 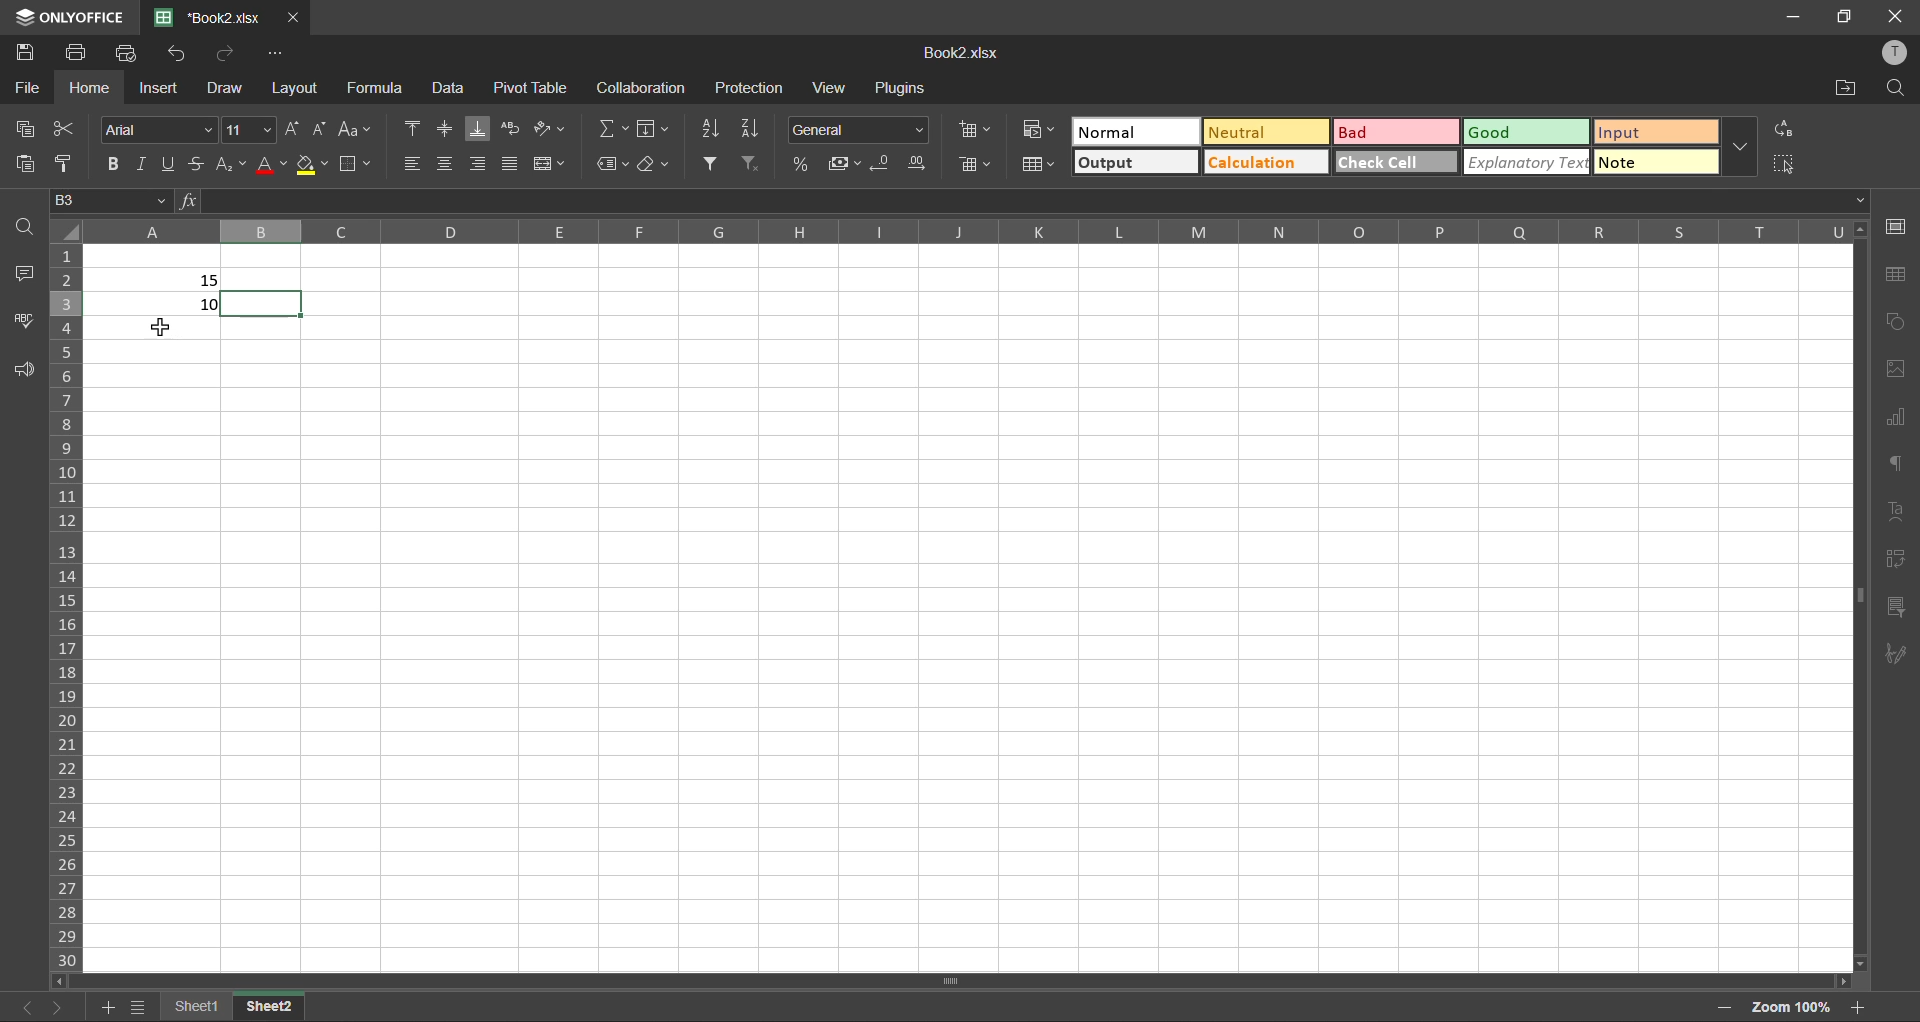 I want to click on protection, so click(x=753, y=88).